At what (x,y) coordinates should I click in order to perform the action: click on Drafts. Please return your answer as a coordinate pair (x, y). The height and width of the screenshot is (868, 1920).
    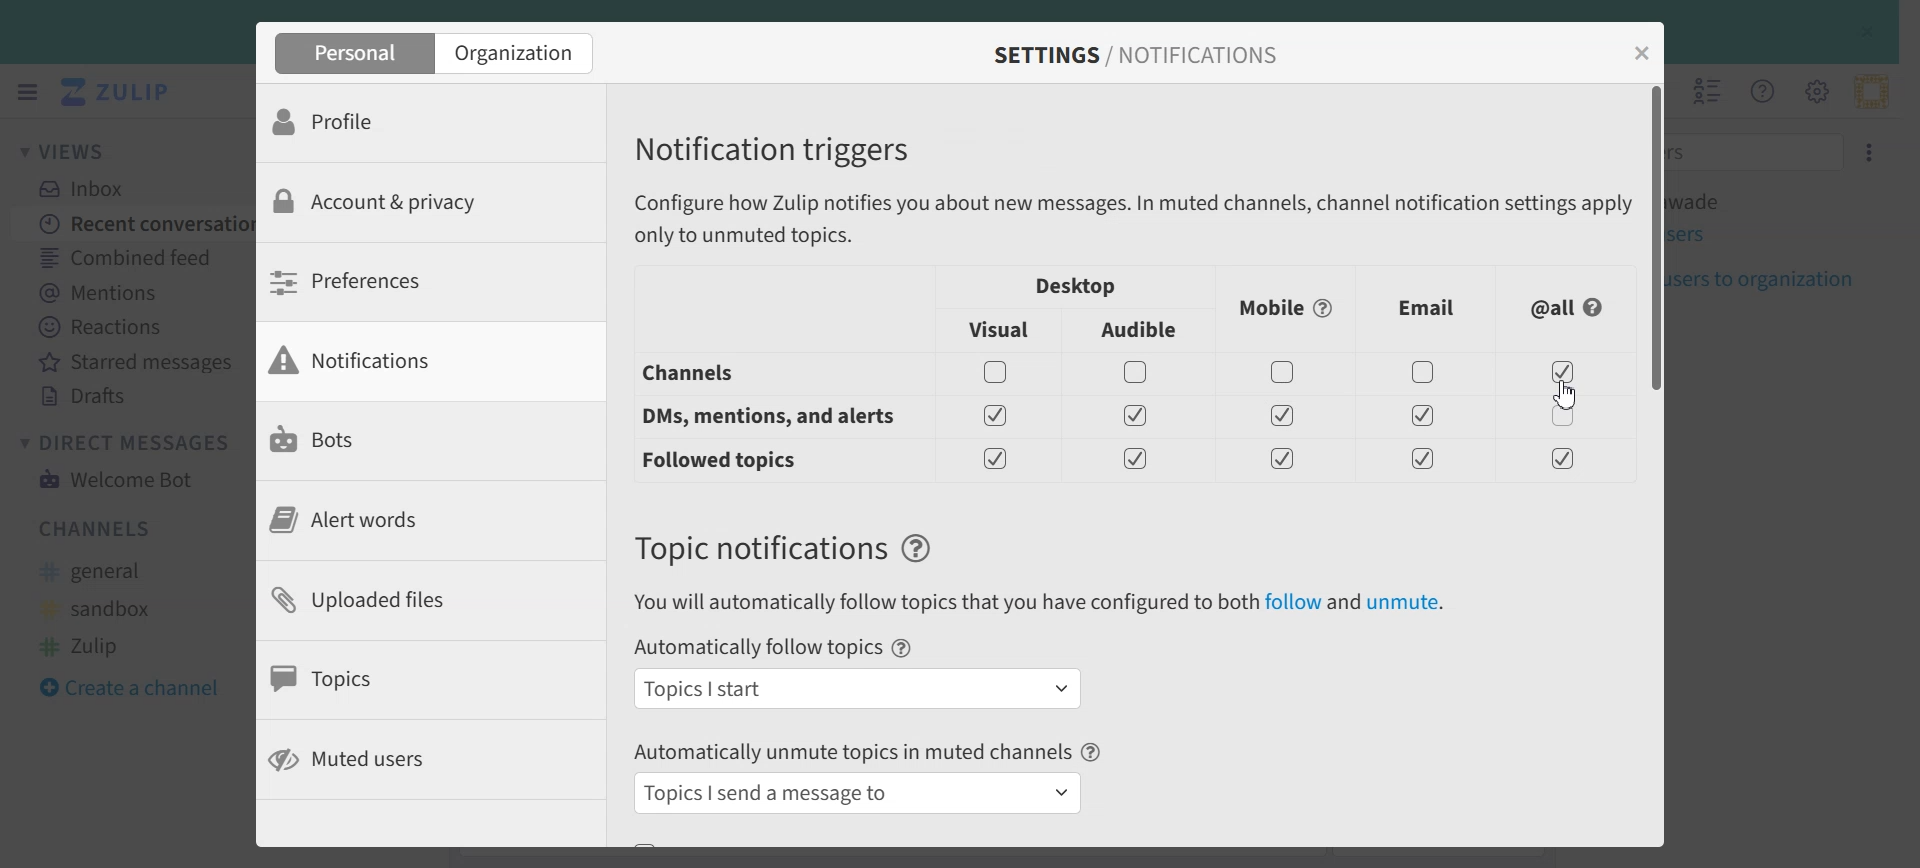
    Looking at the image, I should click on (134, 396).